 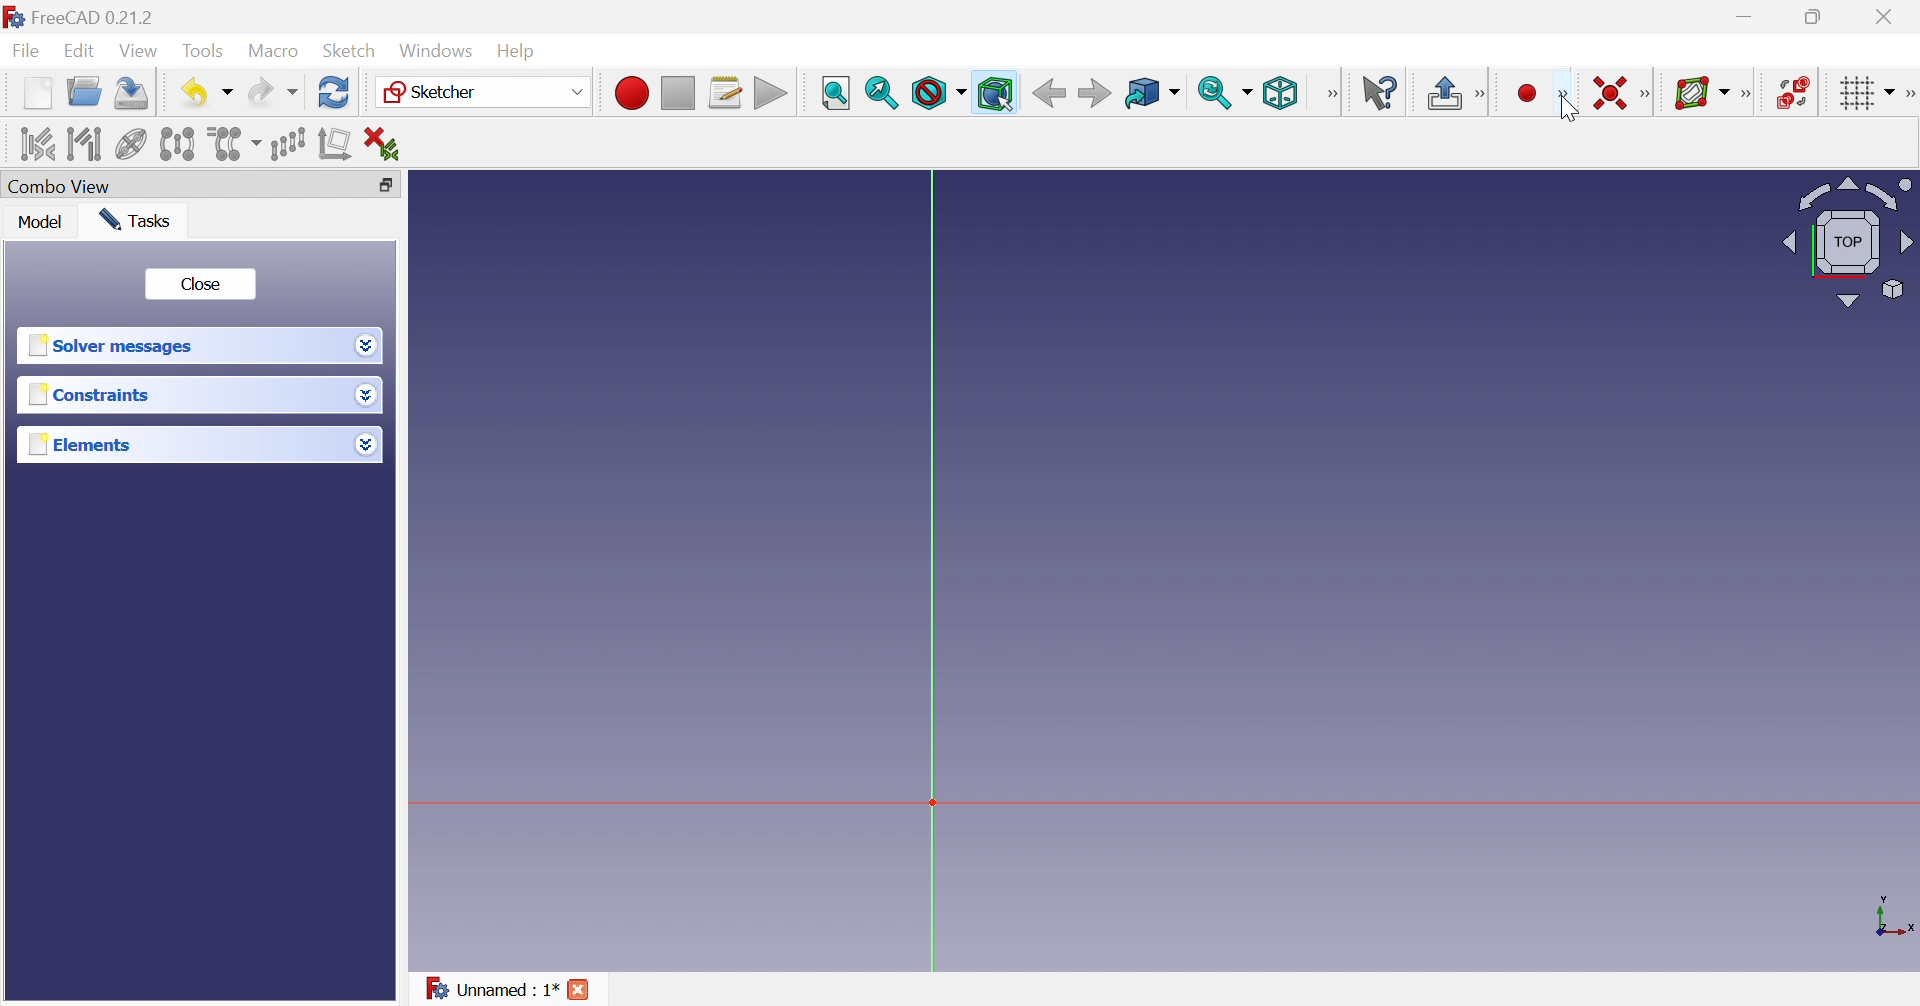 I want to click on Select associated geometry, so click(x=85, y=143).